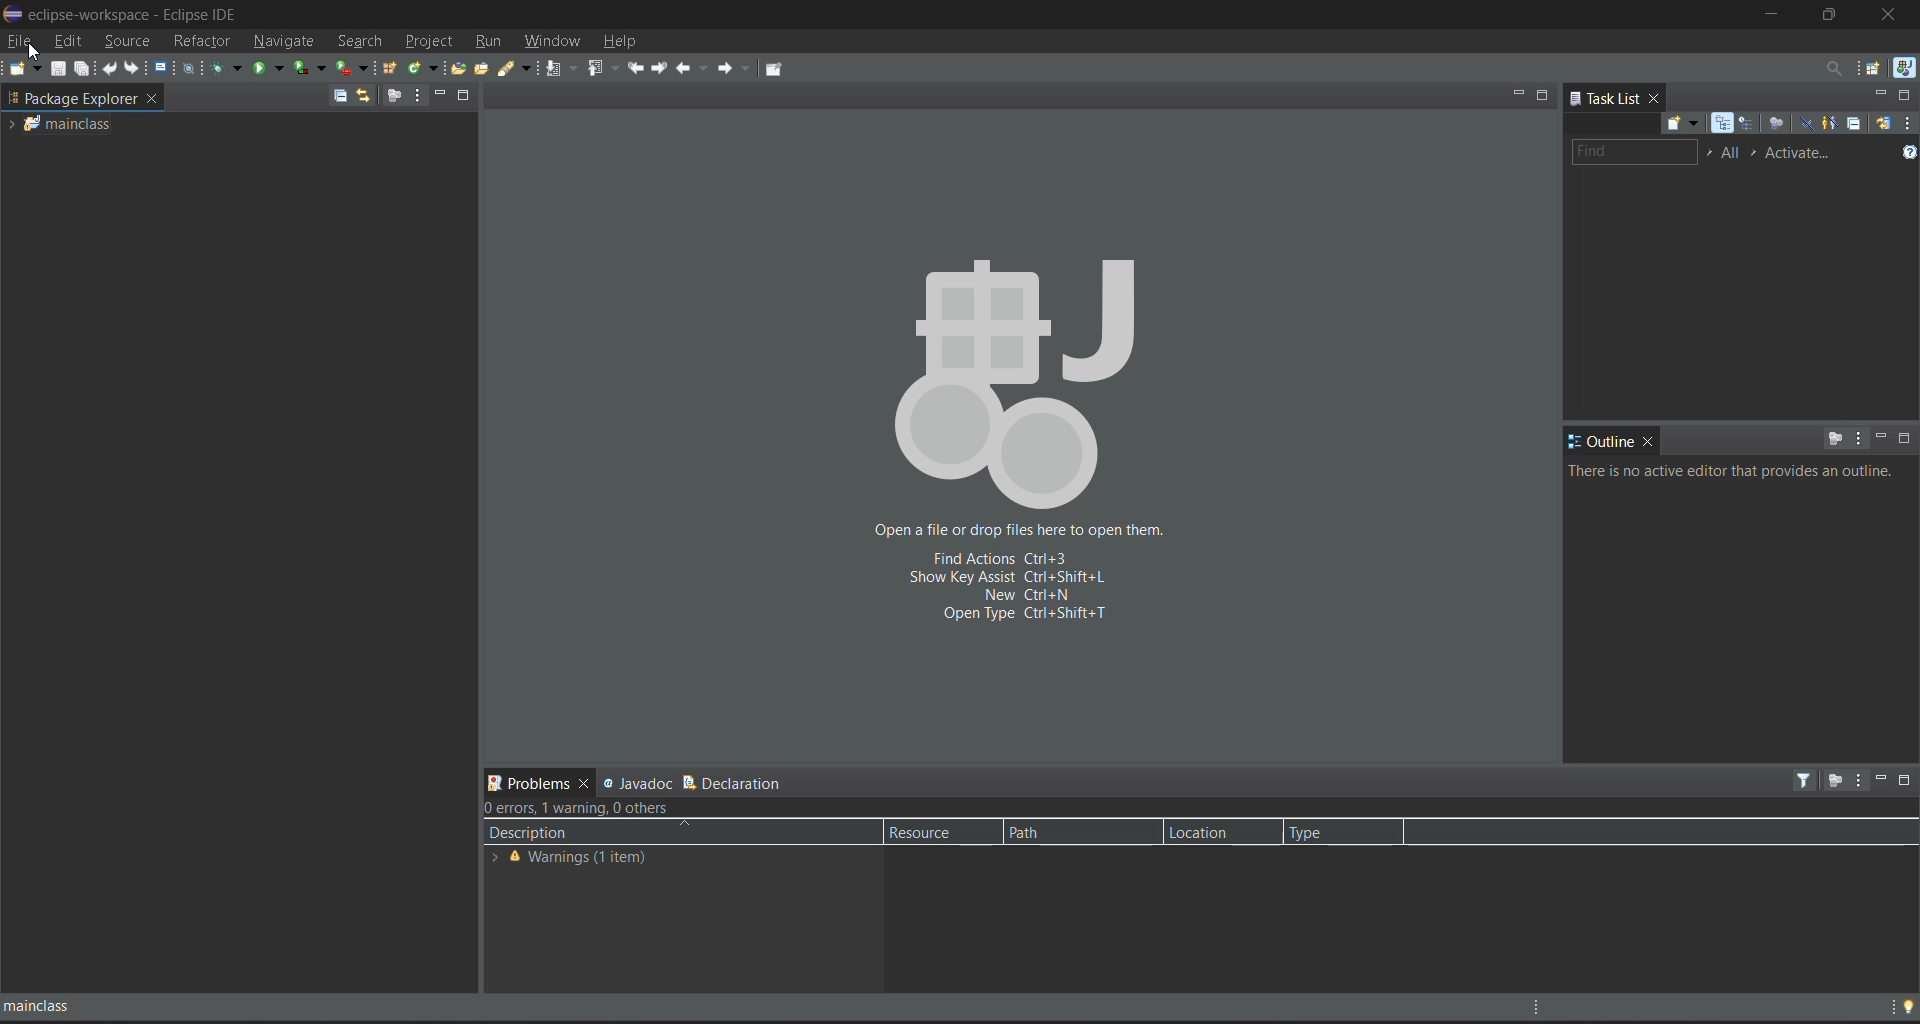 This screenshot has width=1920, height=1024. I want to click on activate, so click(1803, 154).